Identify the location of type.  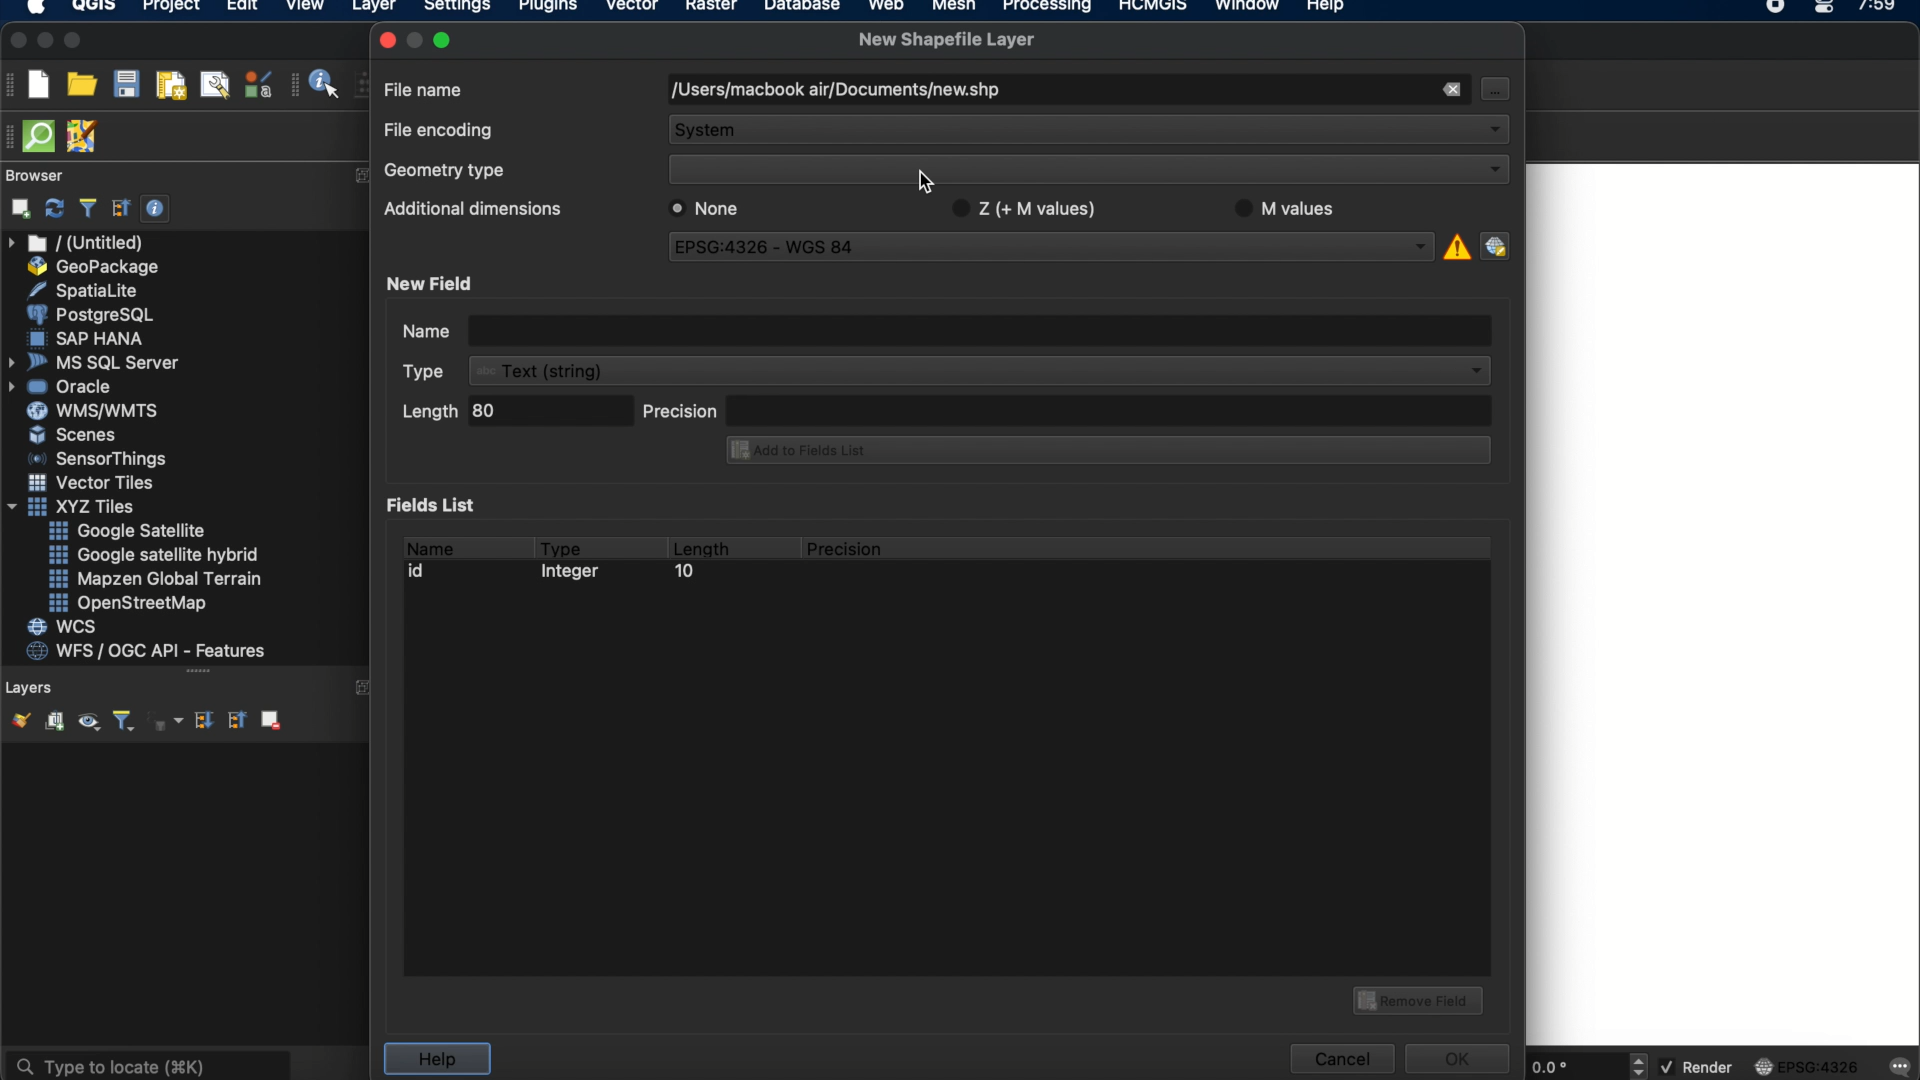
(562, 545).